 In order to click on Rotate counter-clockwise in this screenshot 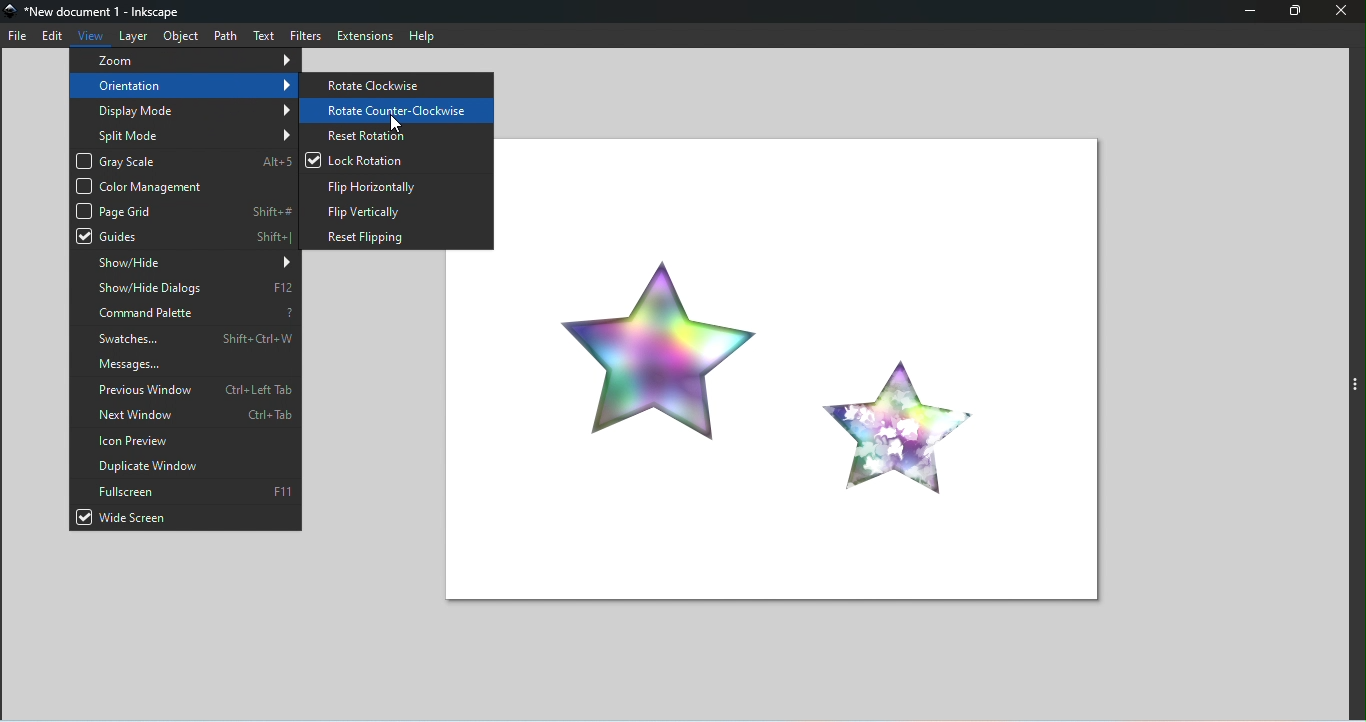, I will do `click(393, 109)`.